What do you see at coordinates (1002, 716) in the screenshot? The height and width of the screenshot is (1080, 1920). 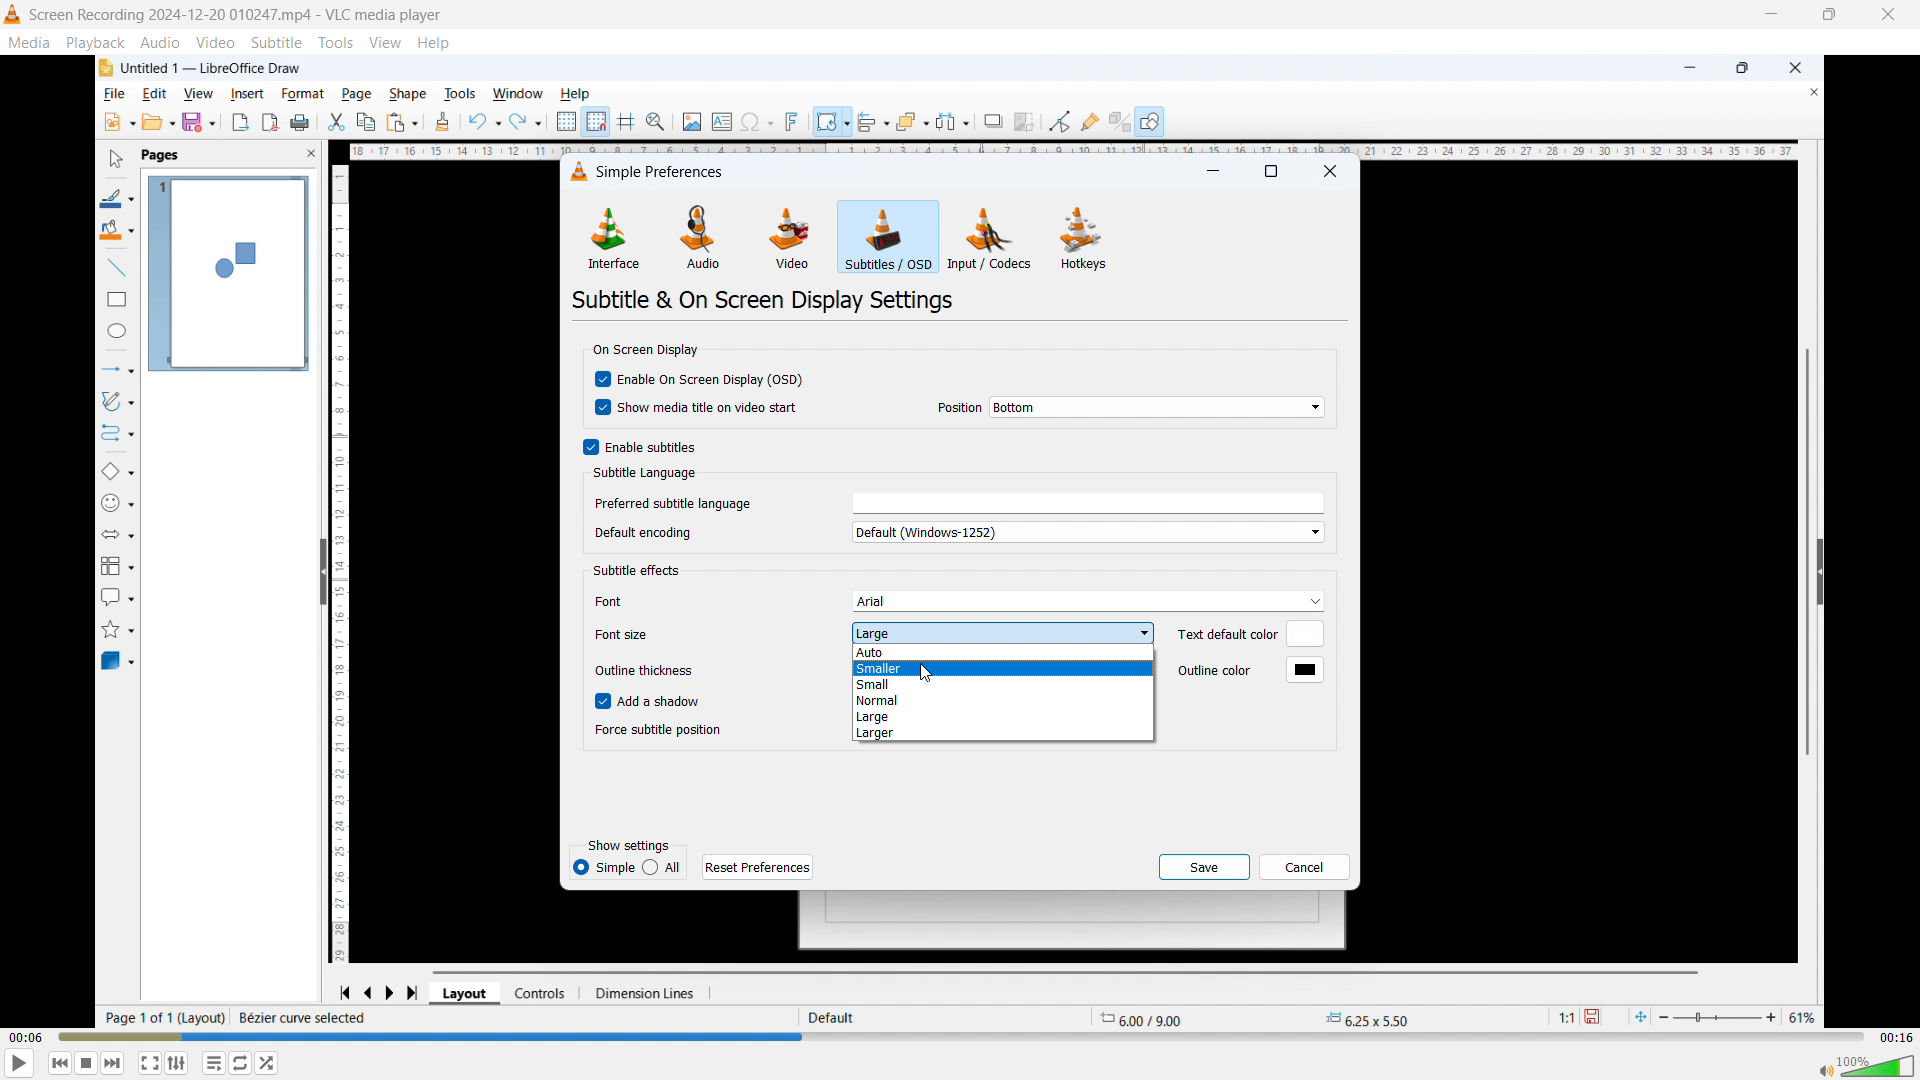 I see `Large ` at bounding box center [1002, 716].